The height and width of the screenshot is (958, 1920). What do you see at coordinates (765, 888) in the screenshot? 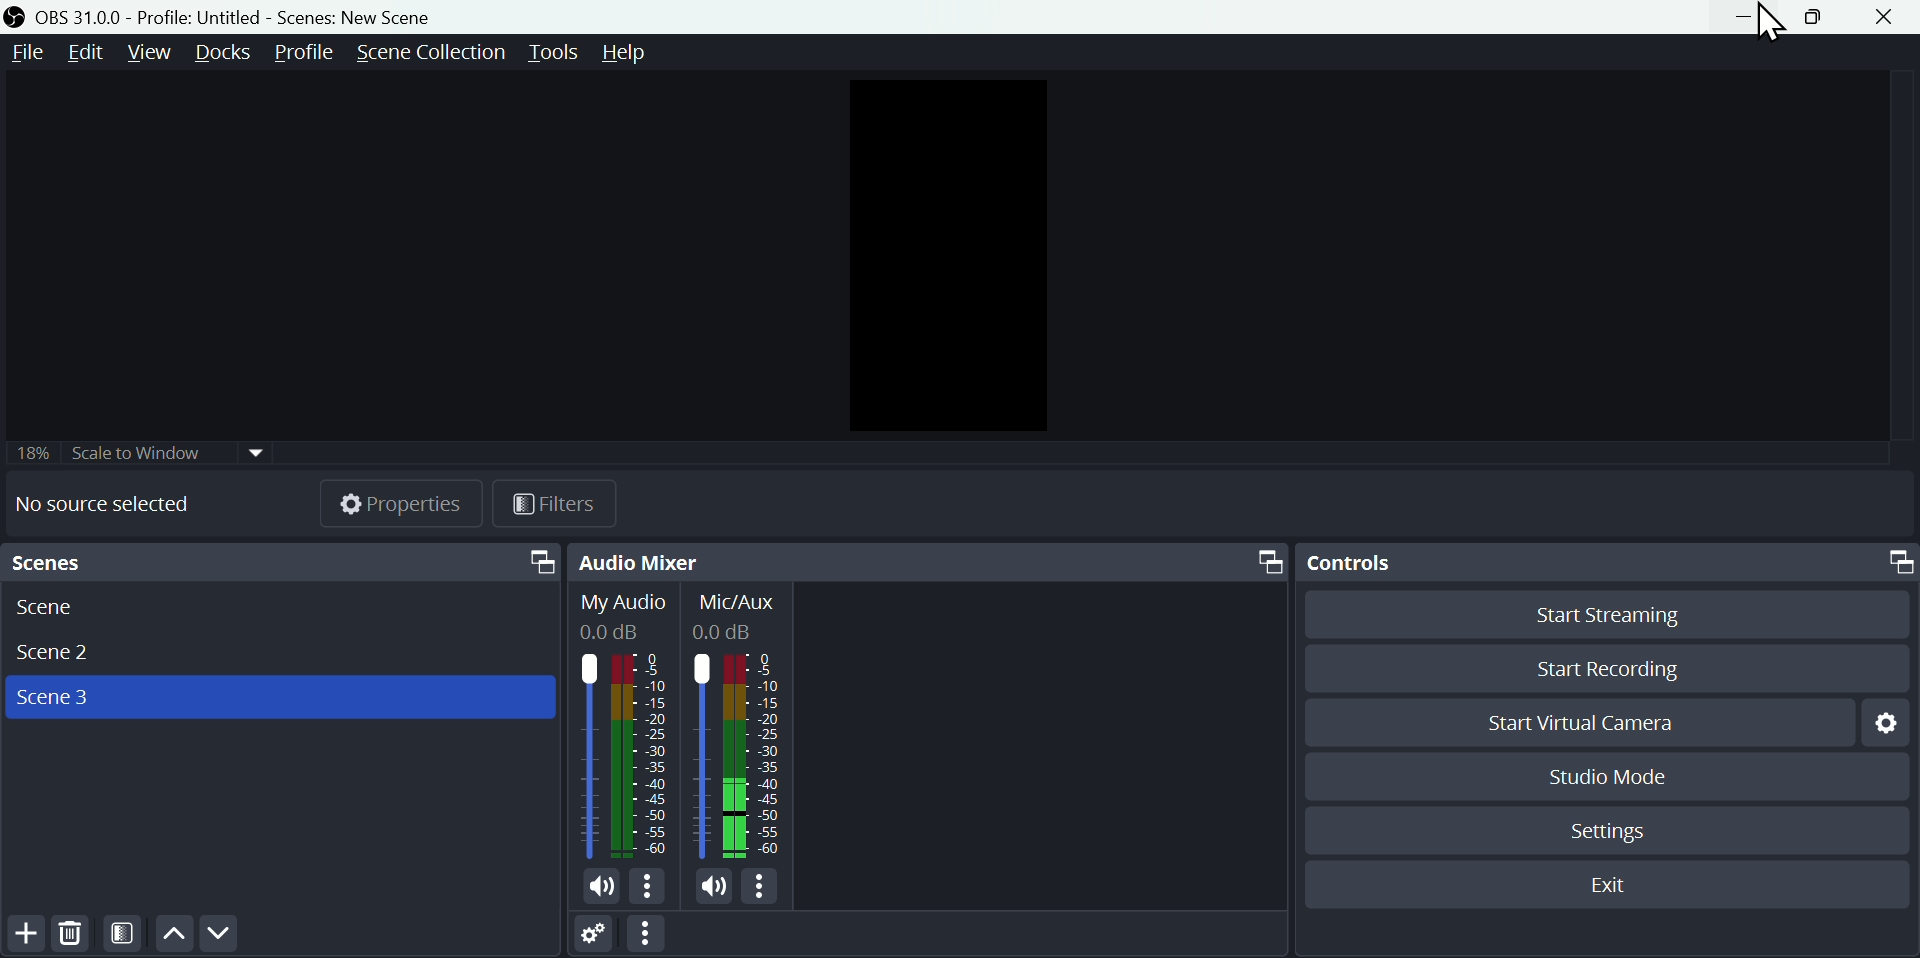
I see `More options` at bounding box center [765, 888].